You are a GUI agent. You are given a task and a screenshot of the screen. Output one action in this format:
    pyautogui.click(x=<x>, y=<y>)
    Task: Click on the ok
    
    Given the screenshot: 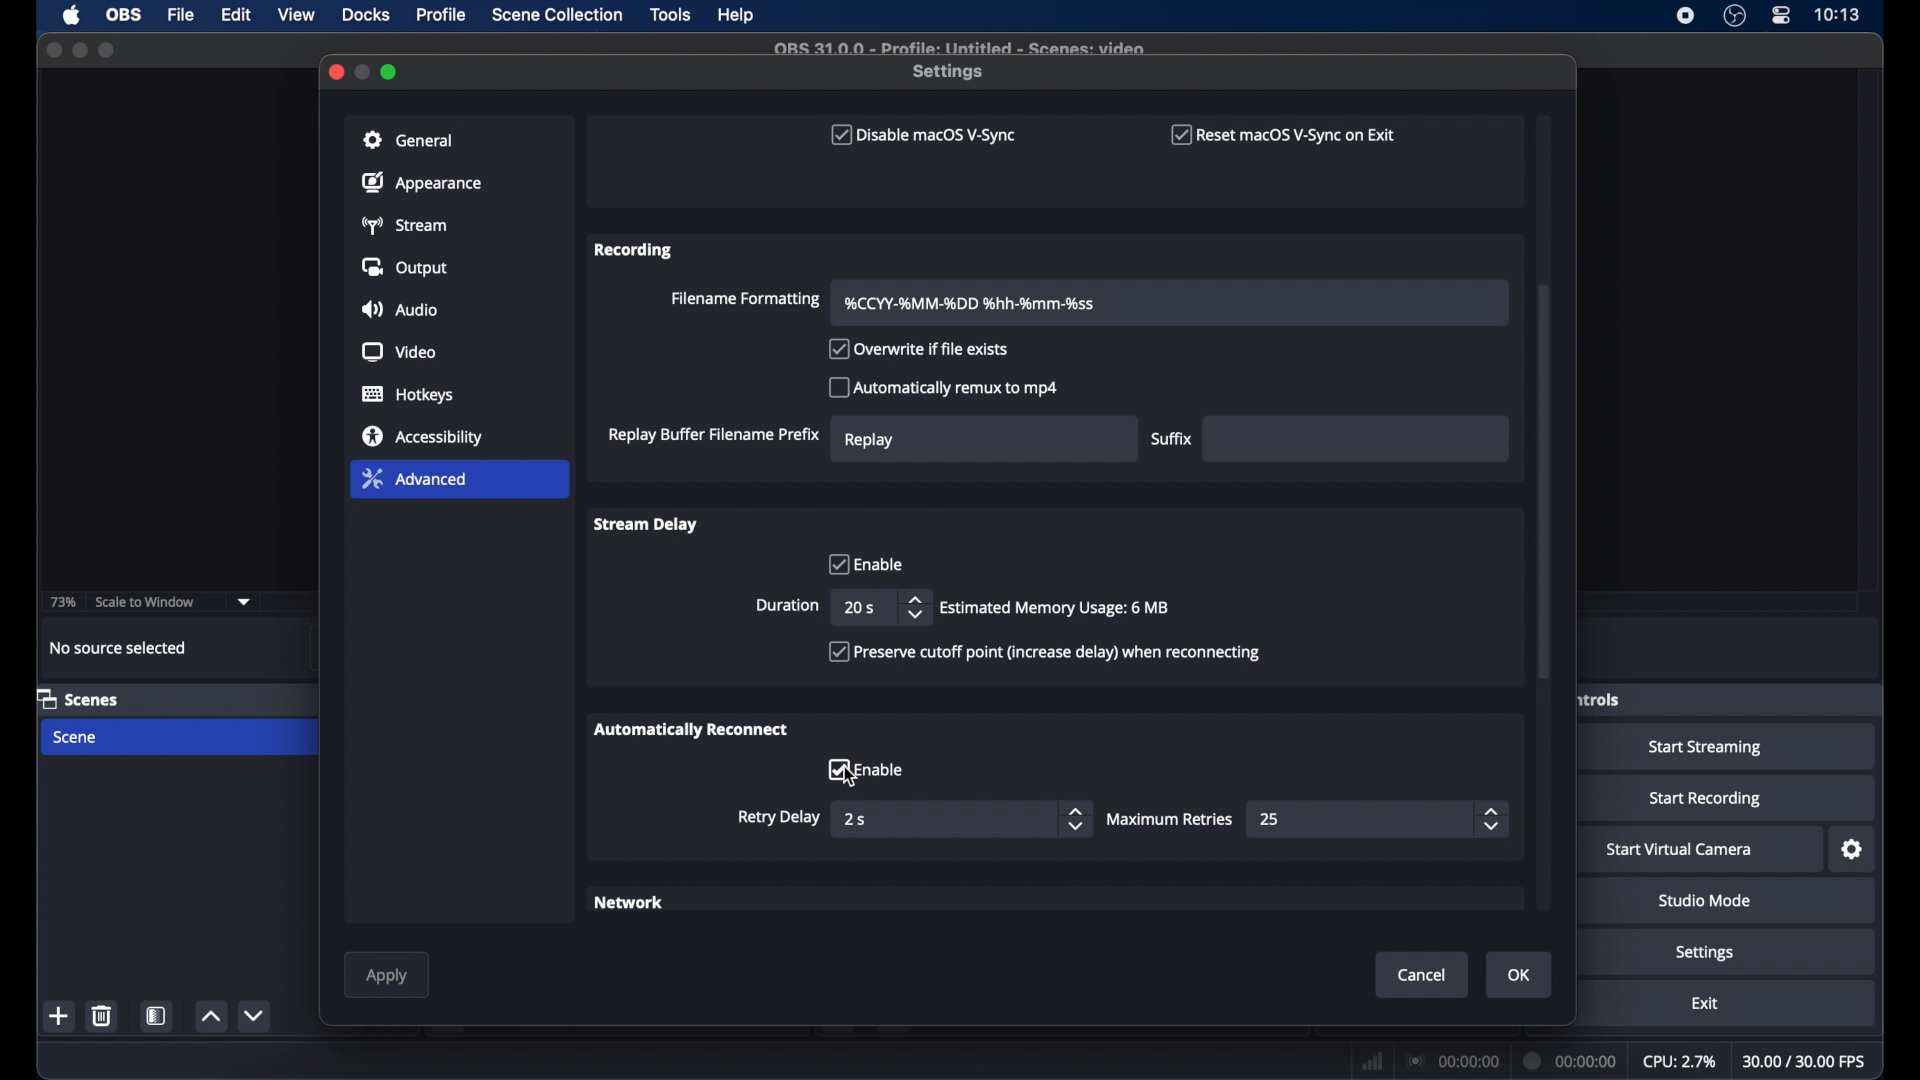 What is the action you would take?
    pyautogui.click(x=1520, y=975)
    